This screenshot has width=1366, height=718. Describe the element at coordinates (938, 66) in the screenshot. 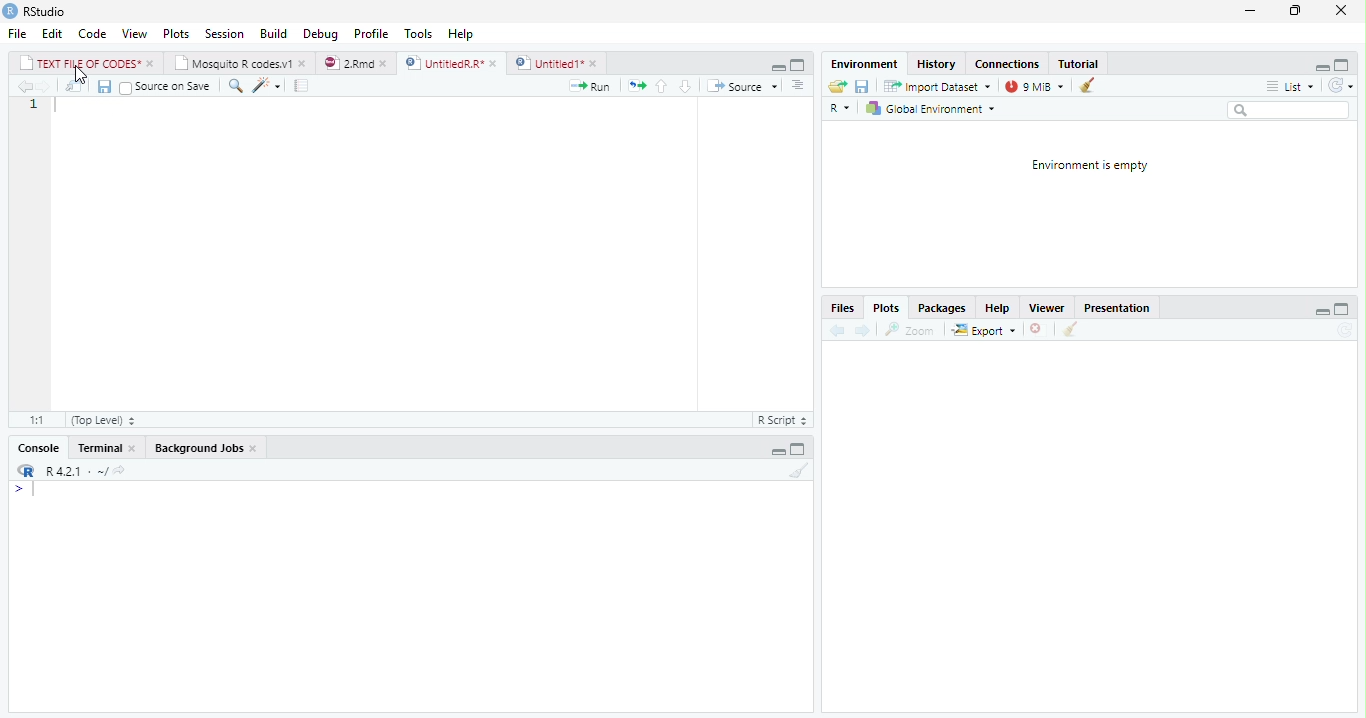

I see ` History` at that location.